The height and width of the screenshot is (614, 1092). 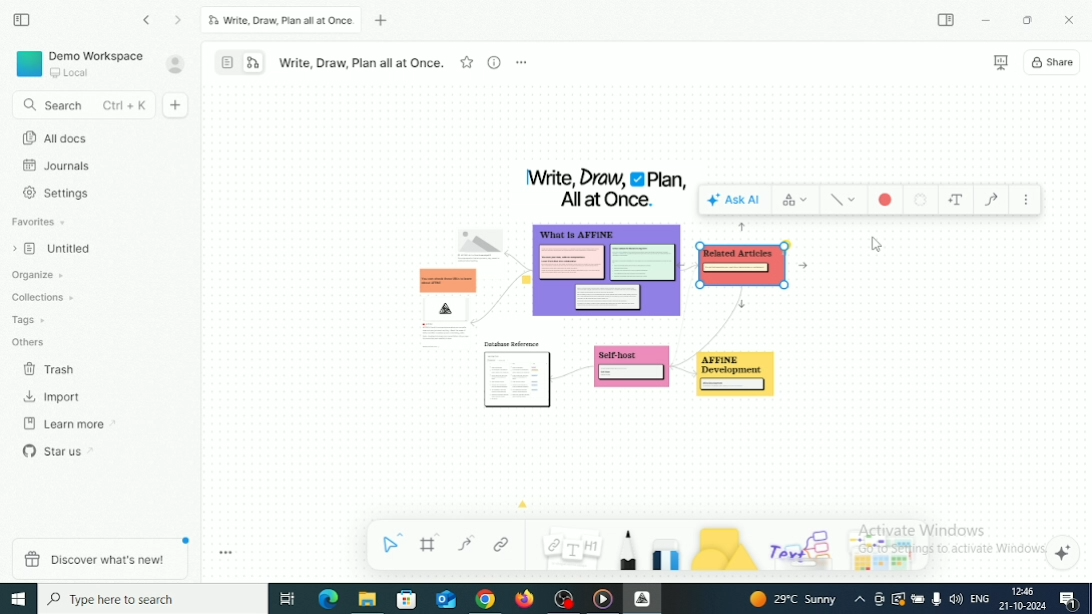 What do you see at coordinates (51, 370) in the screenshot?
I see `Trash` at bounding box center [51, 370].